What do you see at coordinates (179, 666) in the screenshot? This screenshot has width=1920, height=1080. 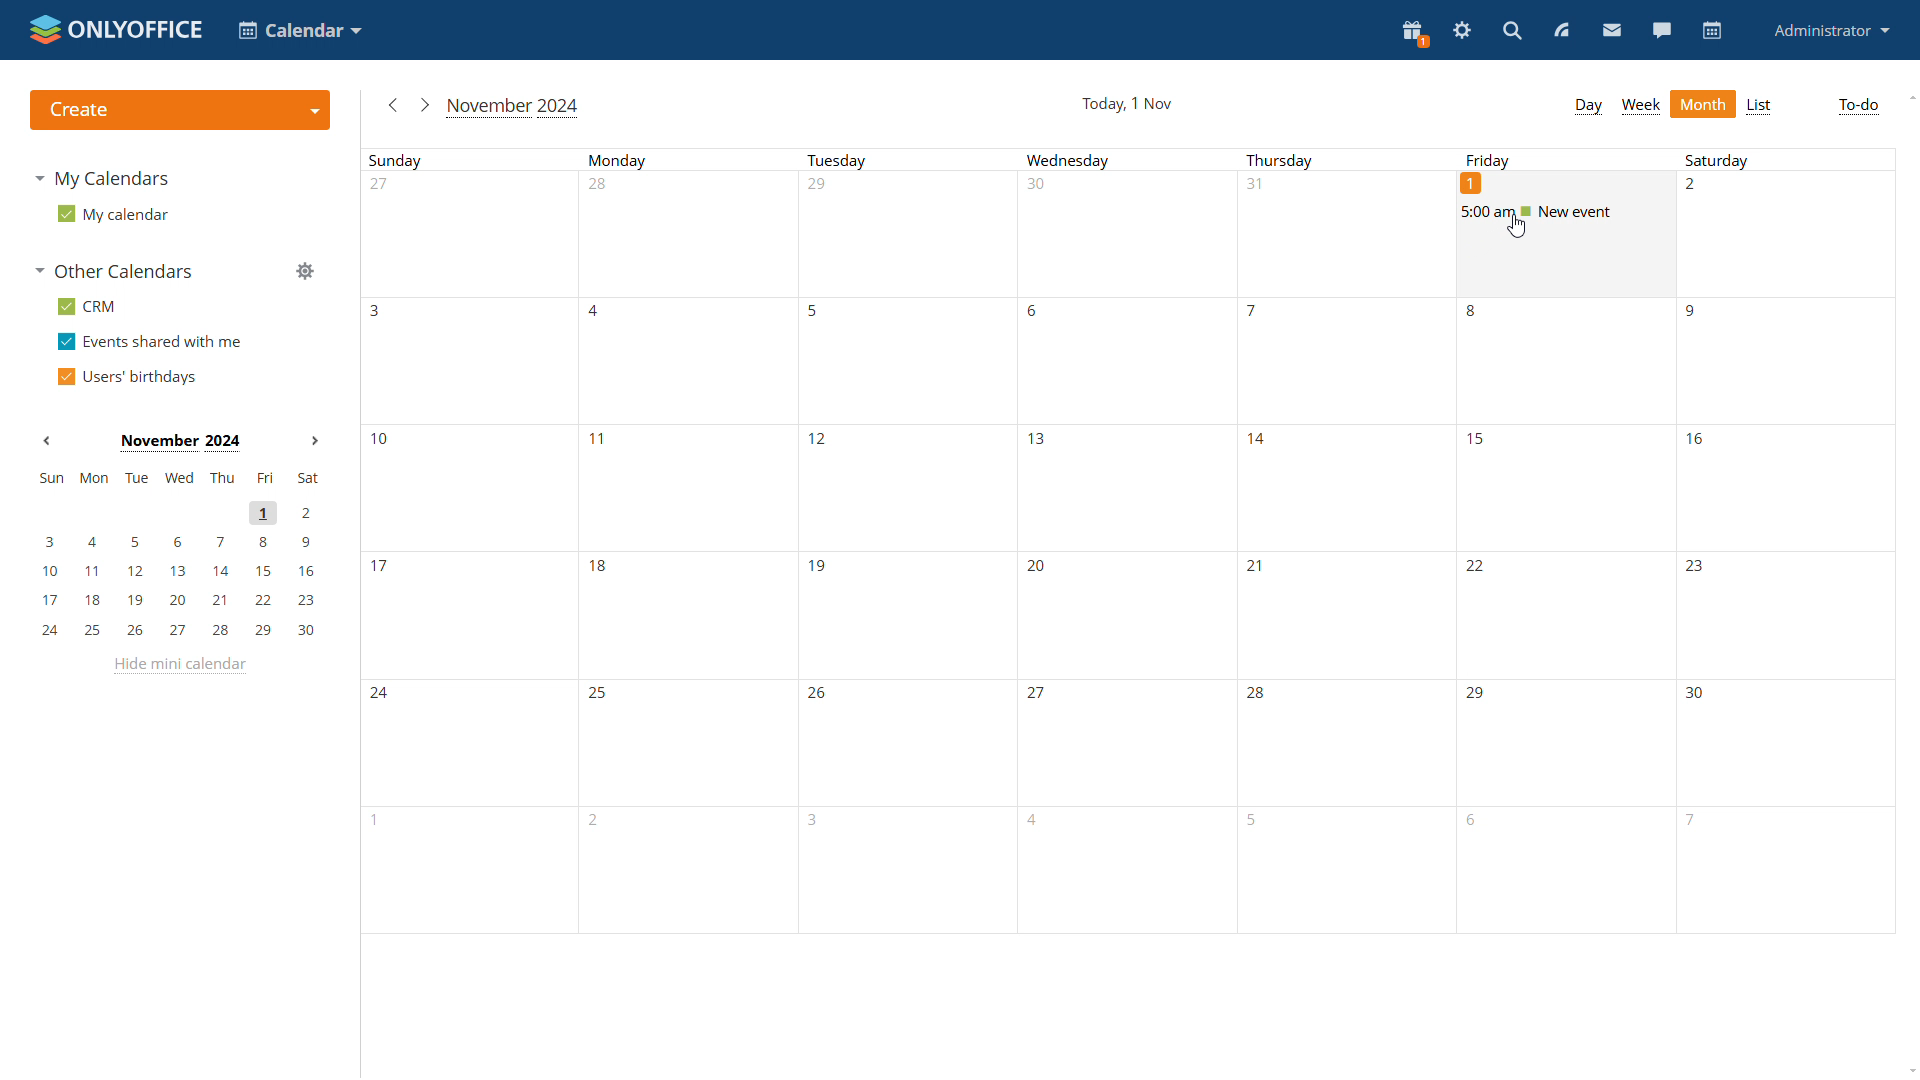 I see `hide mini calendar` at bounding box center [179, 666].